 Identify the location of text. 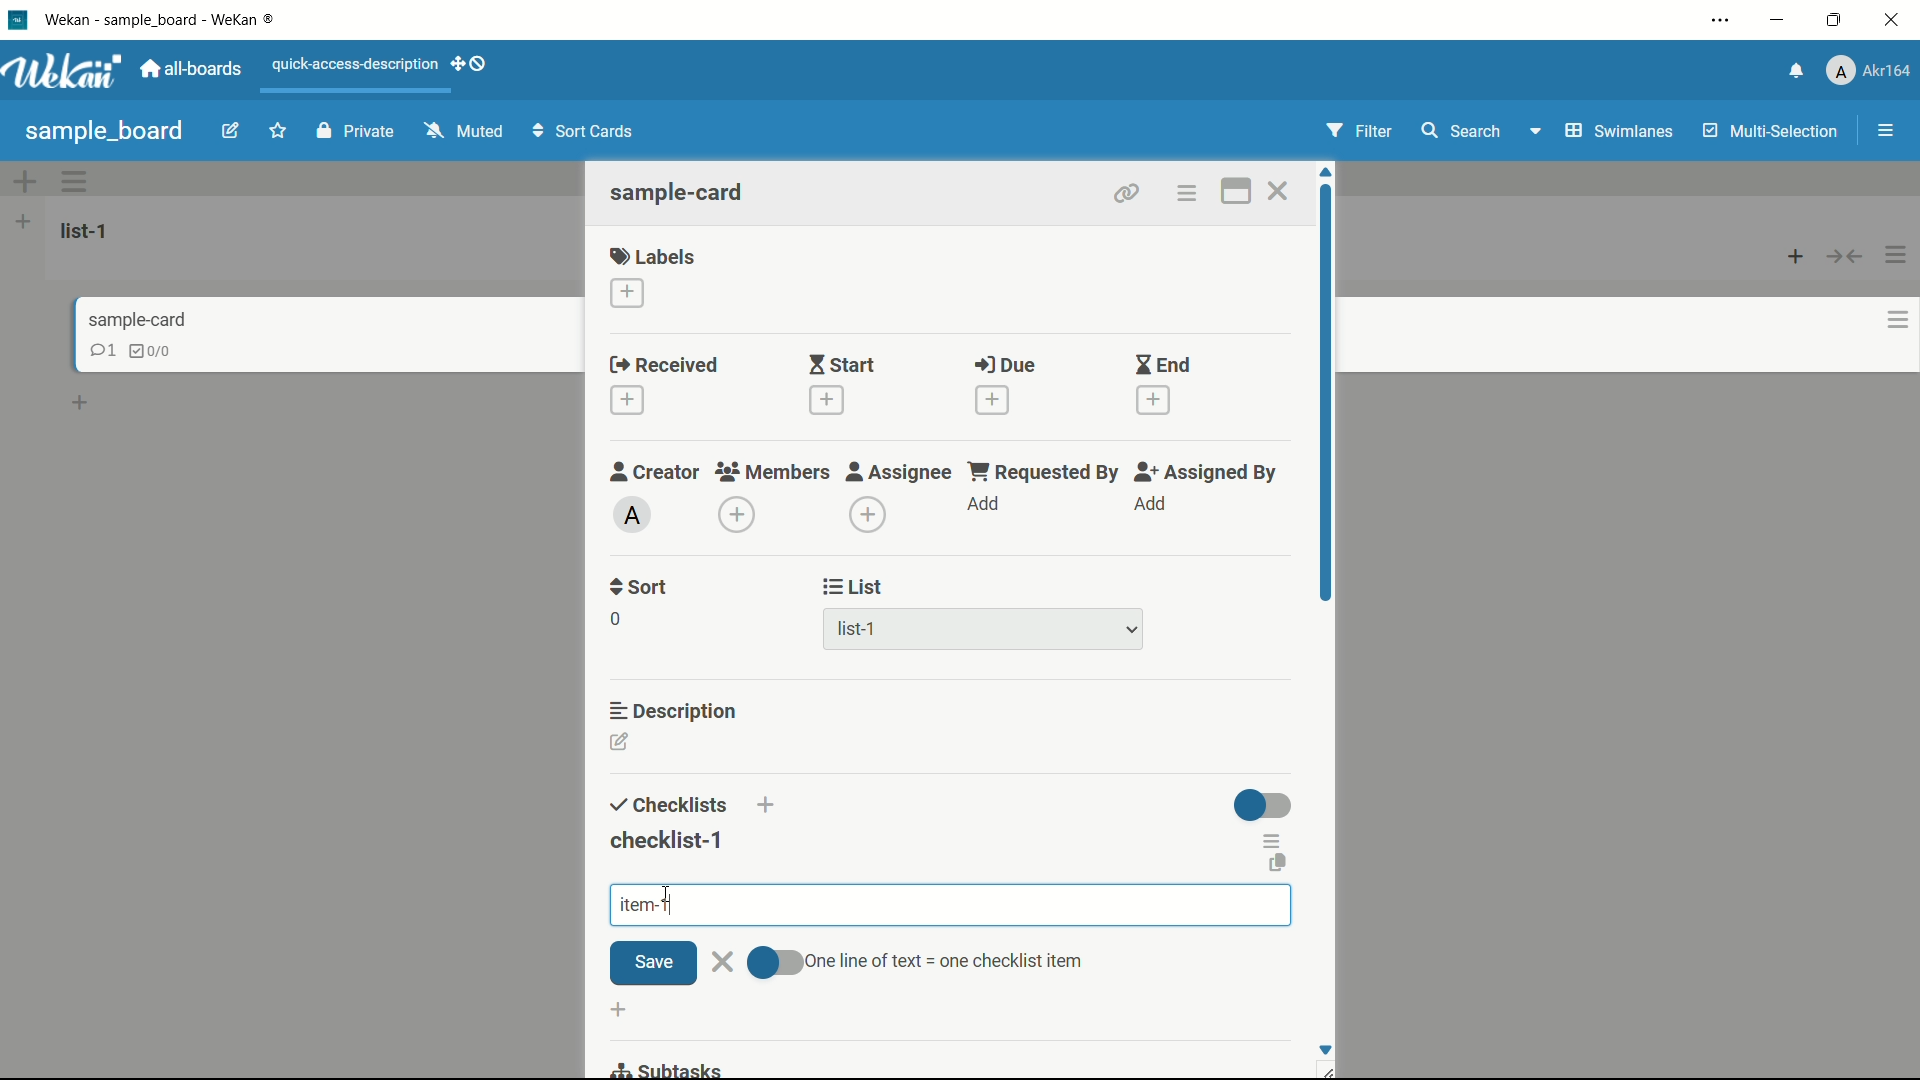
(945, 961).